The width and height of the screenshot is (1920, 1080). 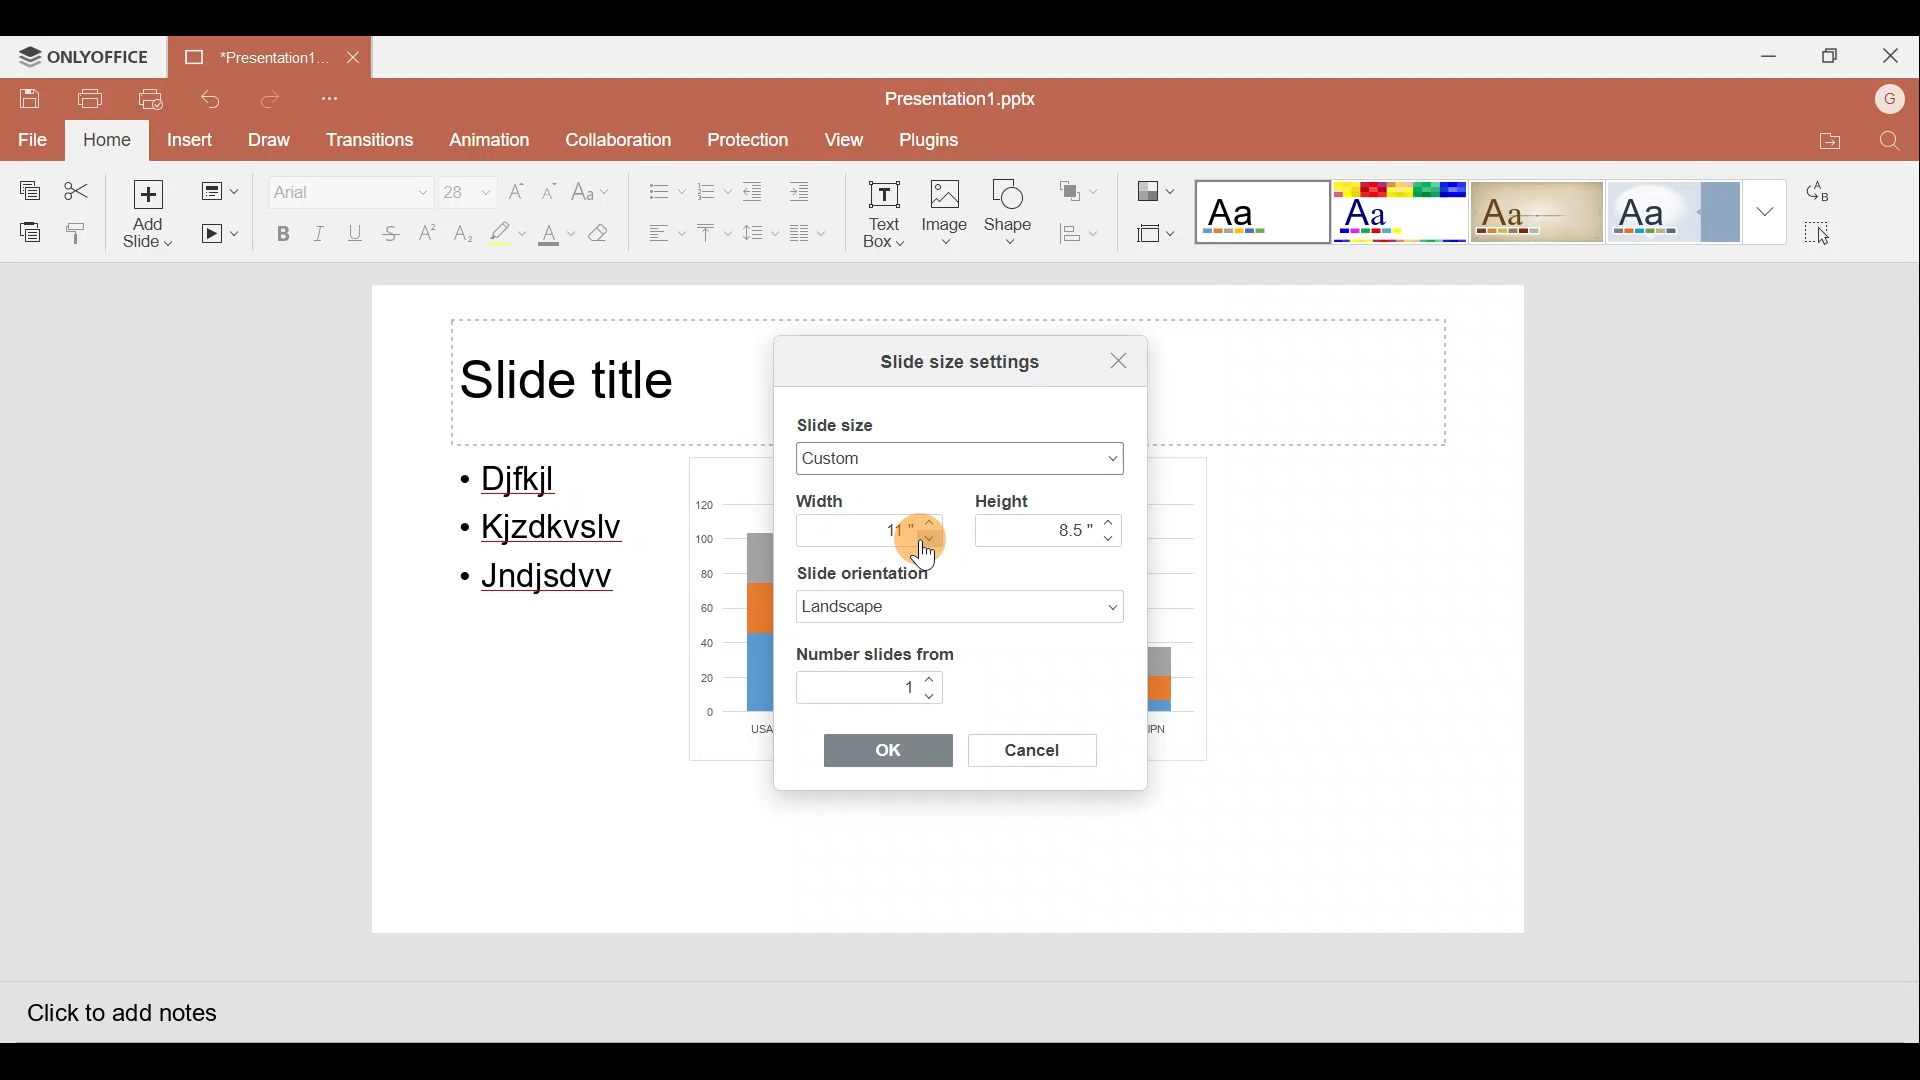 I want to click on Close, so click(x=1895, y=52).